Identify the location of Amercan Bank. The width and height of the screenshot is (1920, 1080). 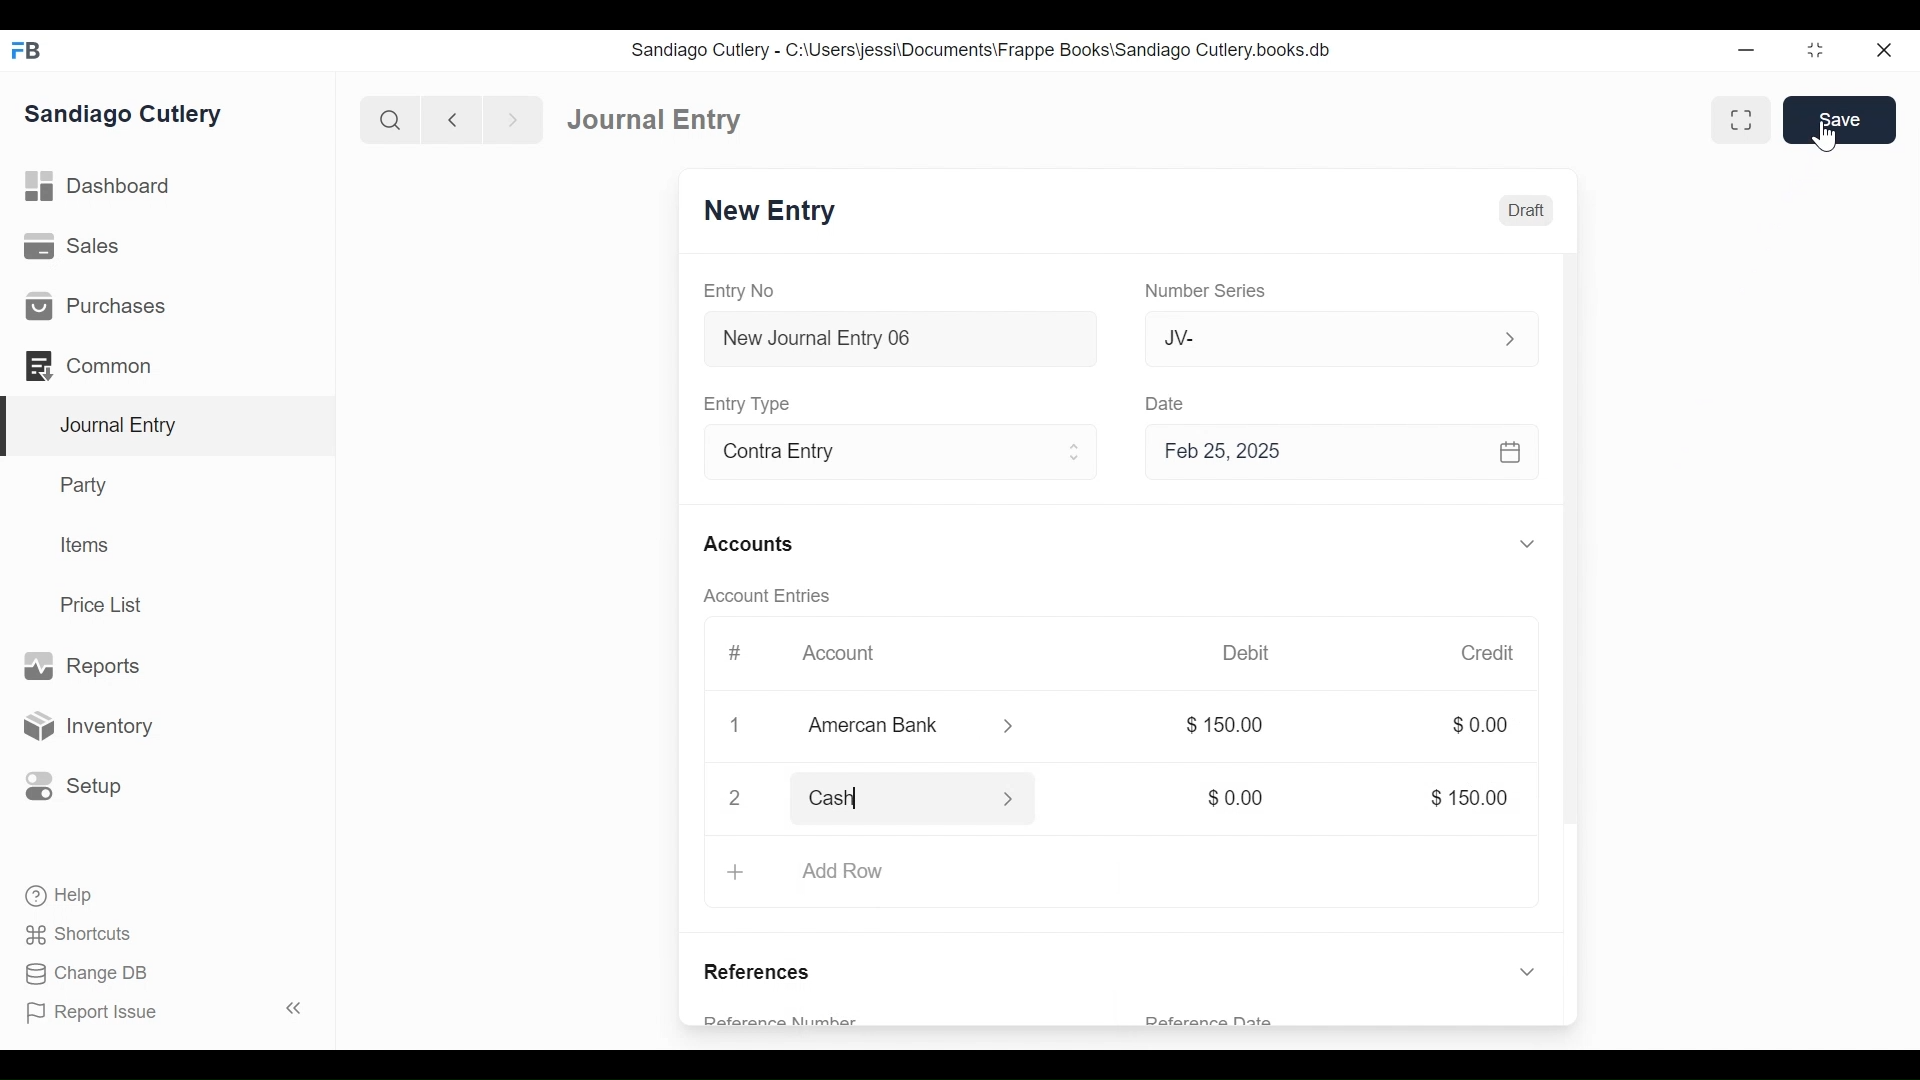
(895, 728).